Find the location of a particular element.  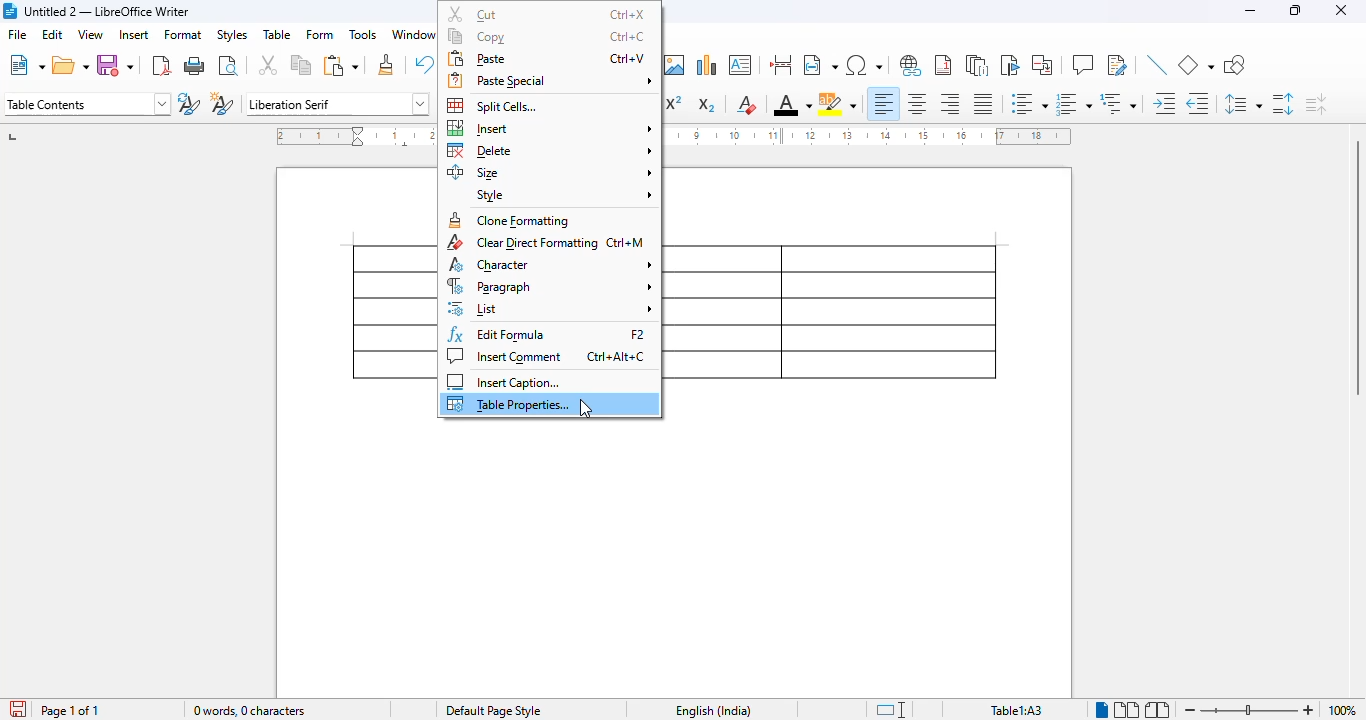

basic shapes is located at coordinates (1196, 65).